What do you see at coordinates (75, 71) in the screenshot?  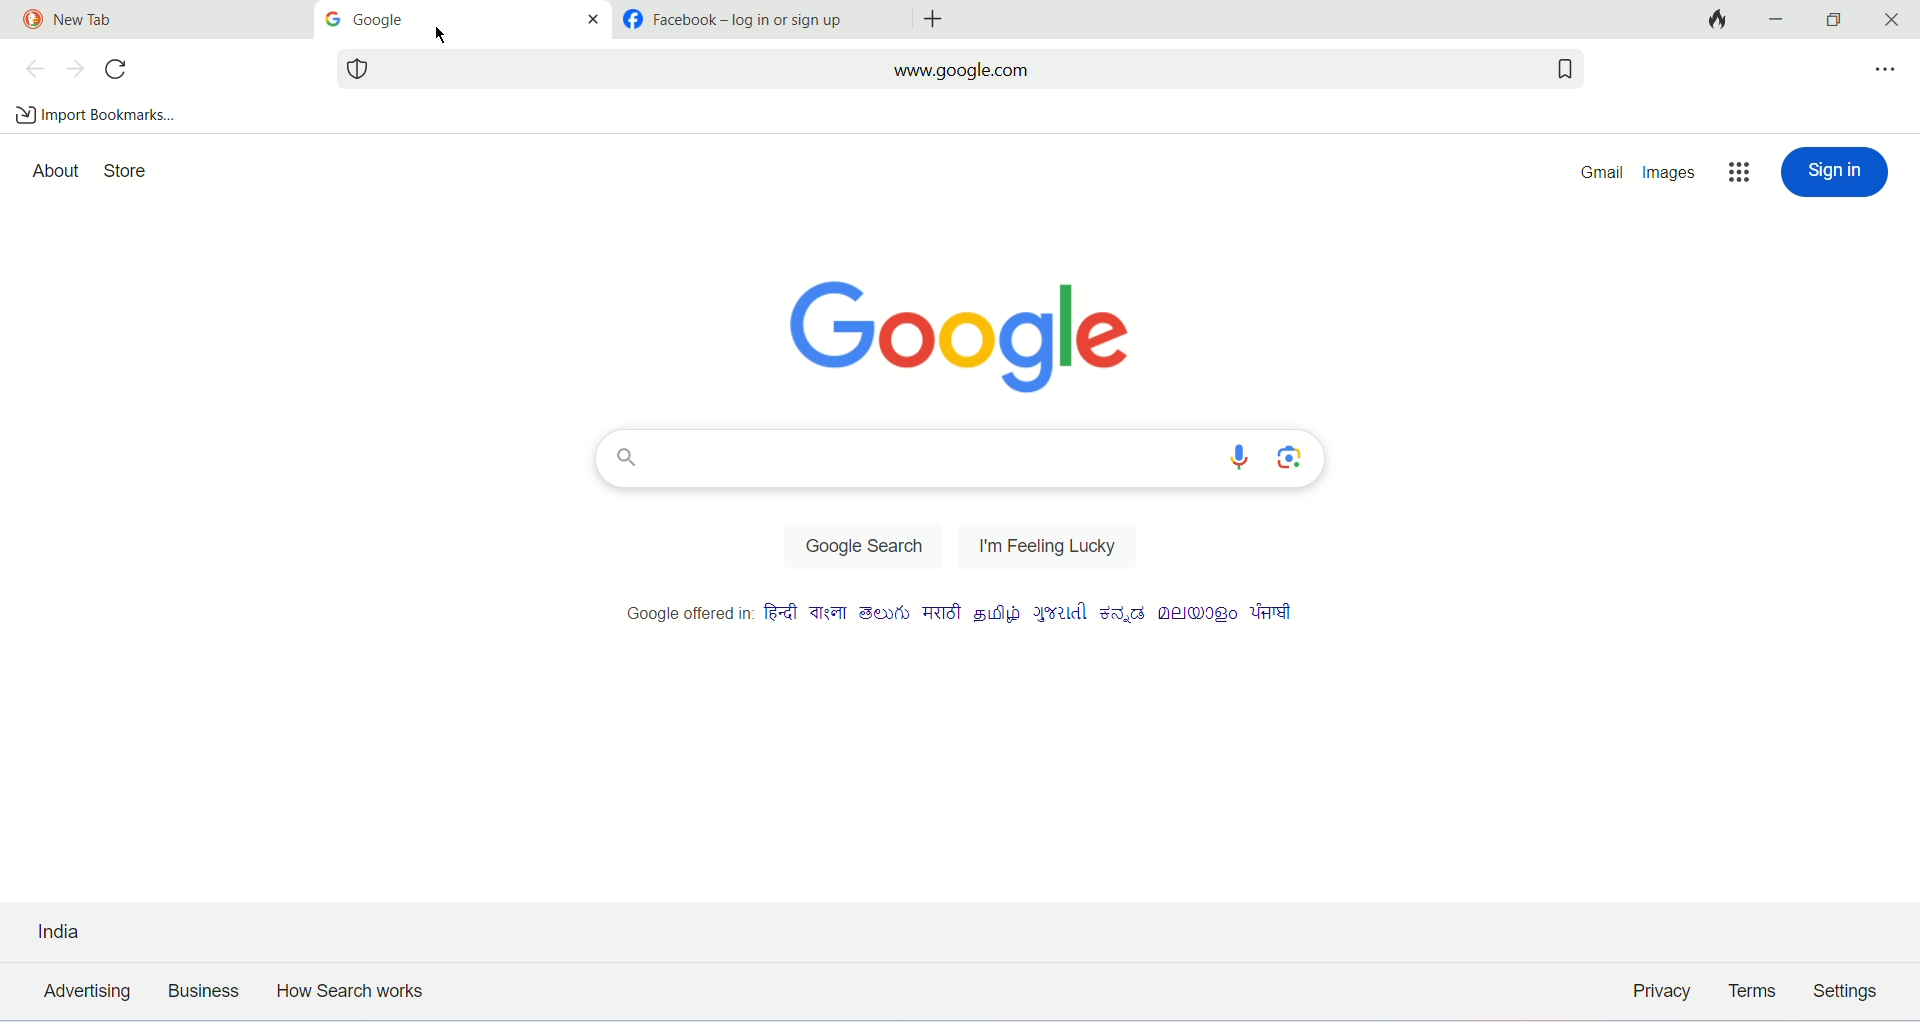 I see `next` at bounding box center [75, 71].